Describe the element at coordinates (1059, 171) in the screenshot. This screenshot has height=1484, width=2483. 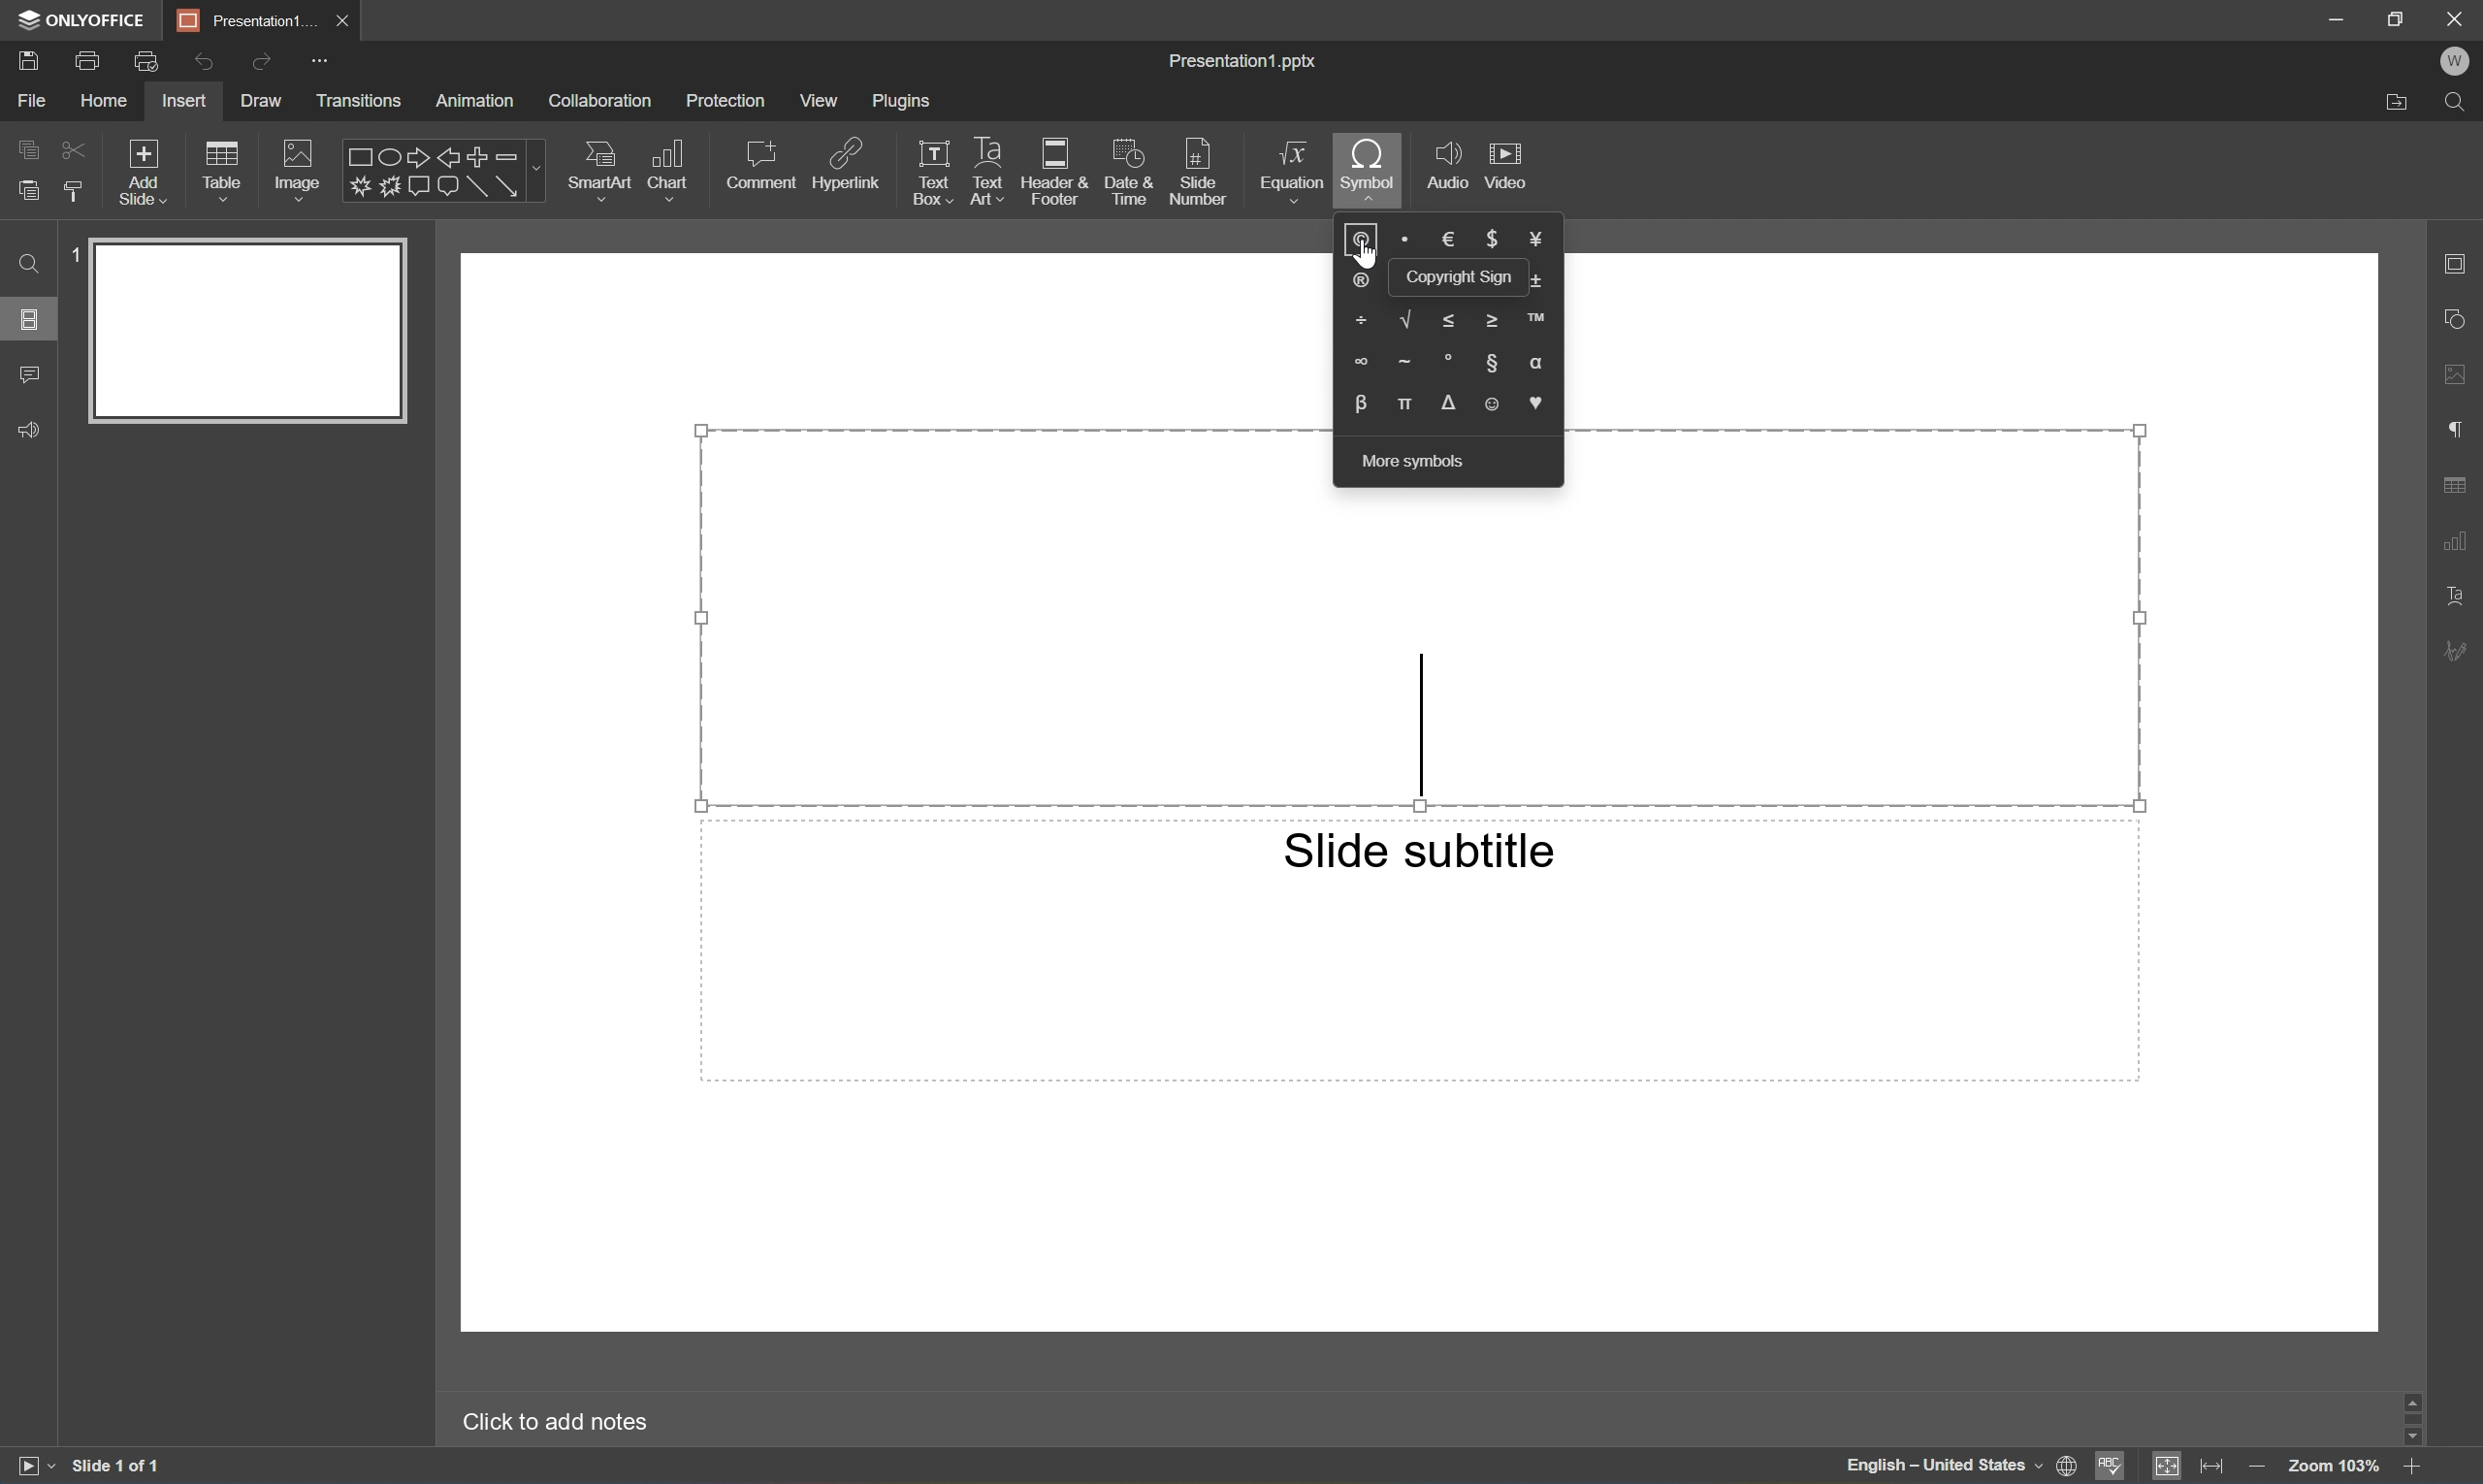
I see `Header & Footer` at that location.